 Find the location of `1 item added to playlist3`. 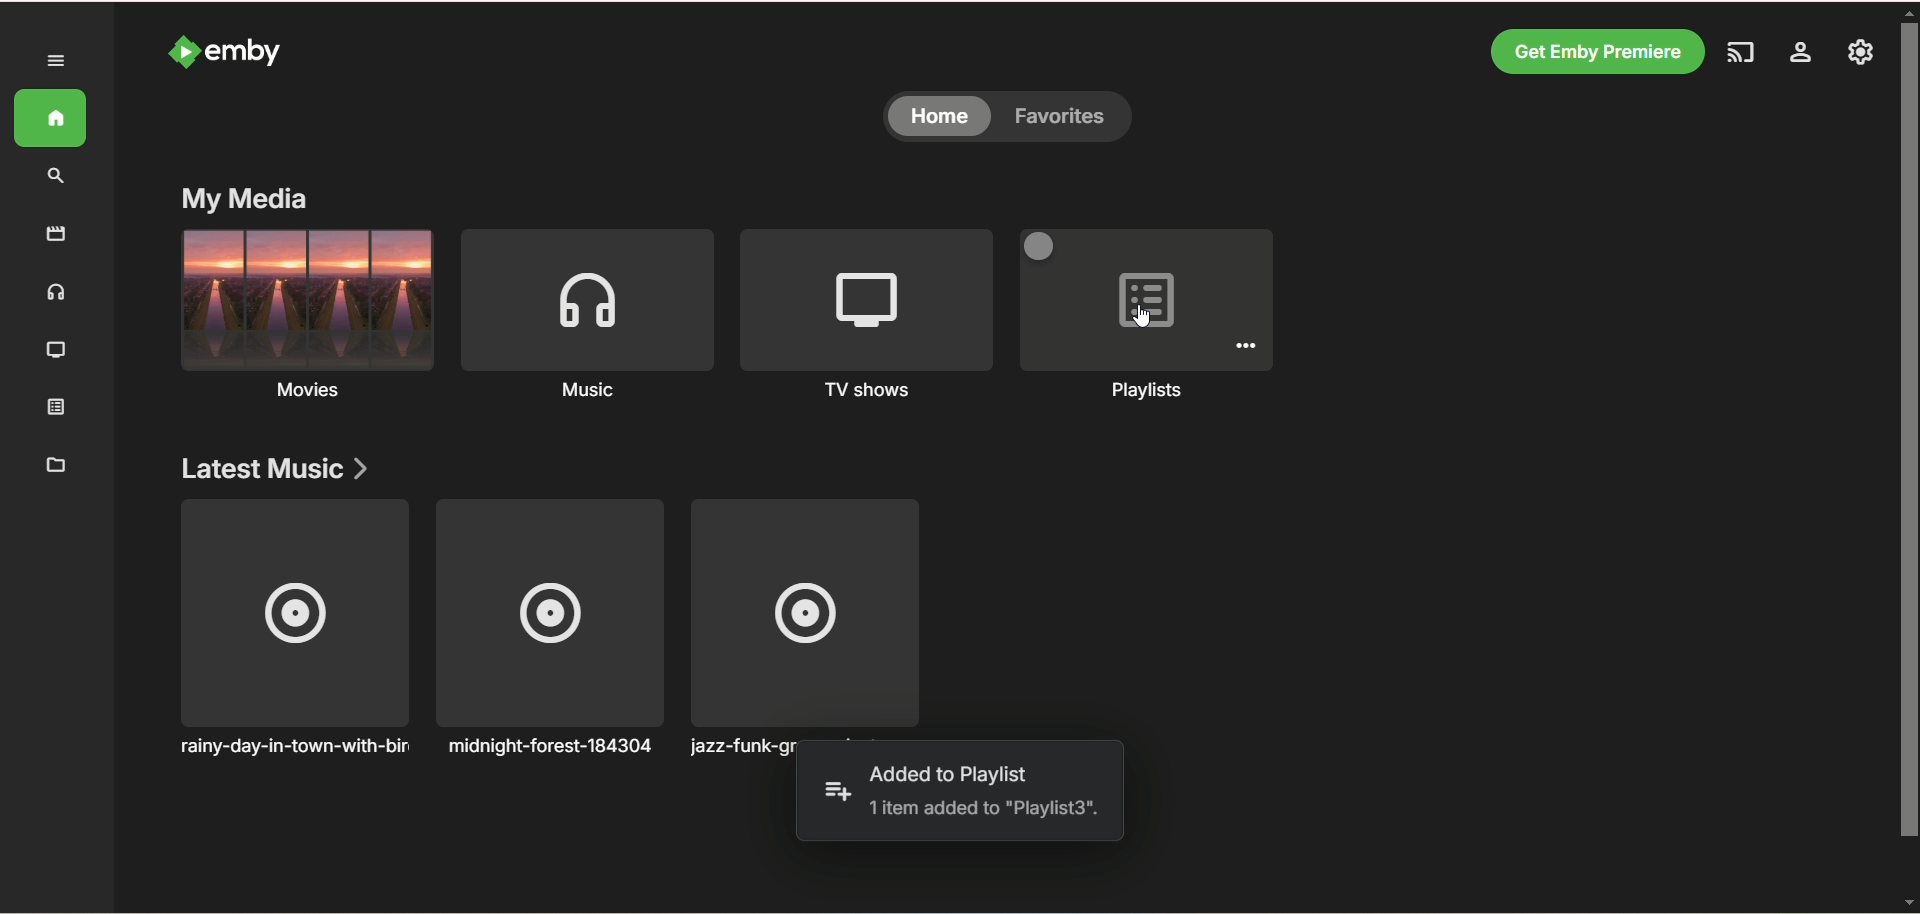

1 item added to playlist3 is located at coordinates (983, 809).